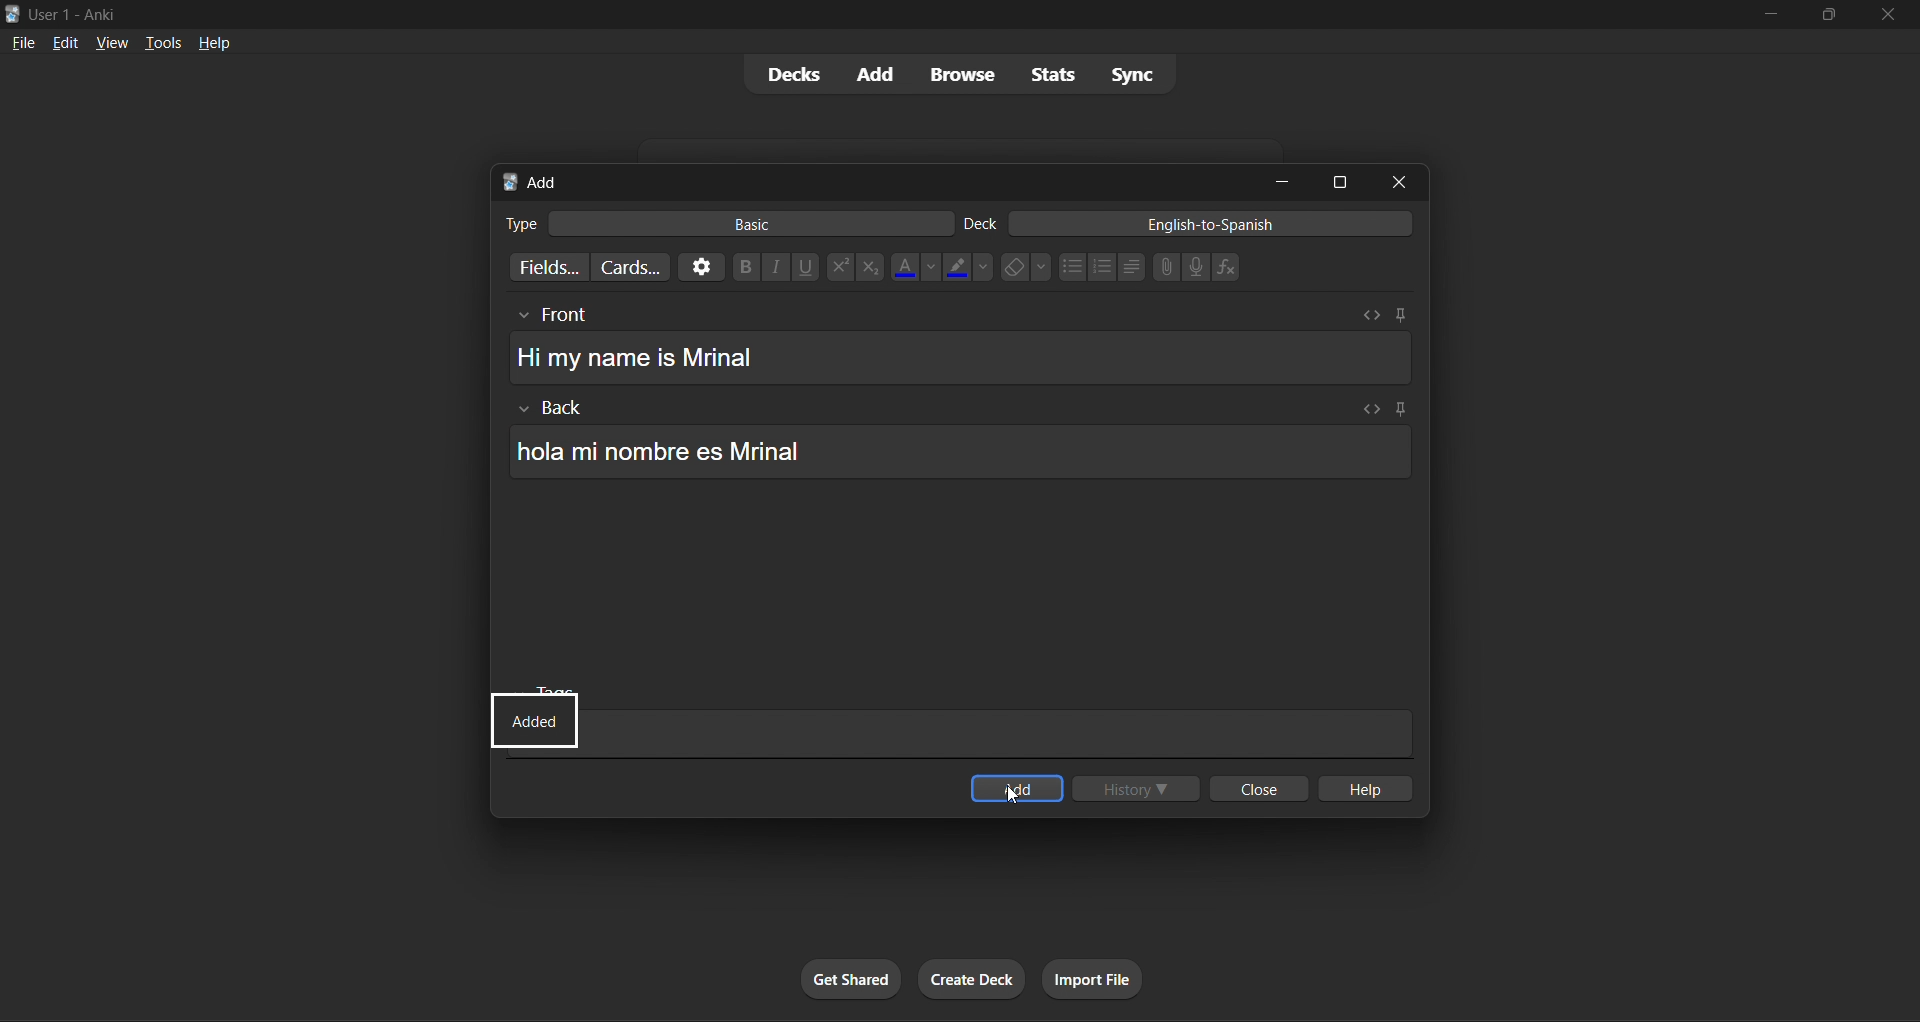 The image size is (1920, 1022). What do you see at coordinates (1367, 785) in the screenshot?
I see `help` at bounding box center [1367, 785].